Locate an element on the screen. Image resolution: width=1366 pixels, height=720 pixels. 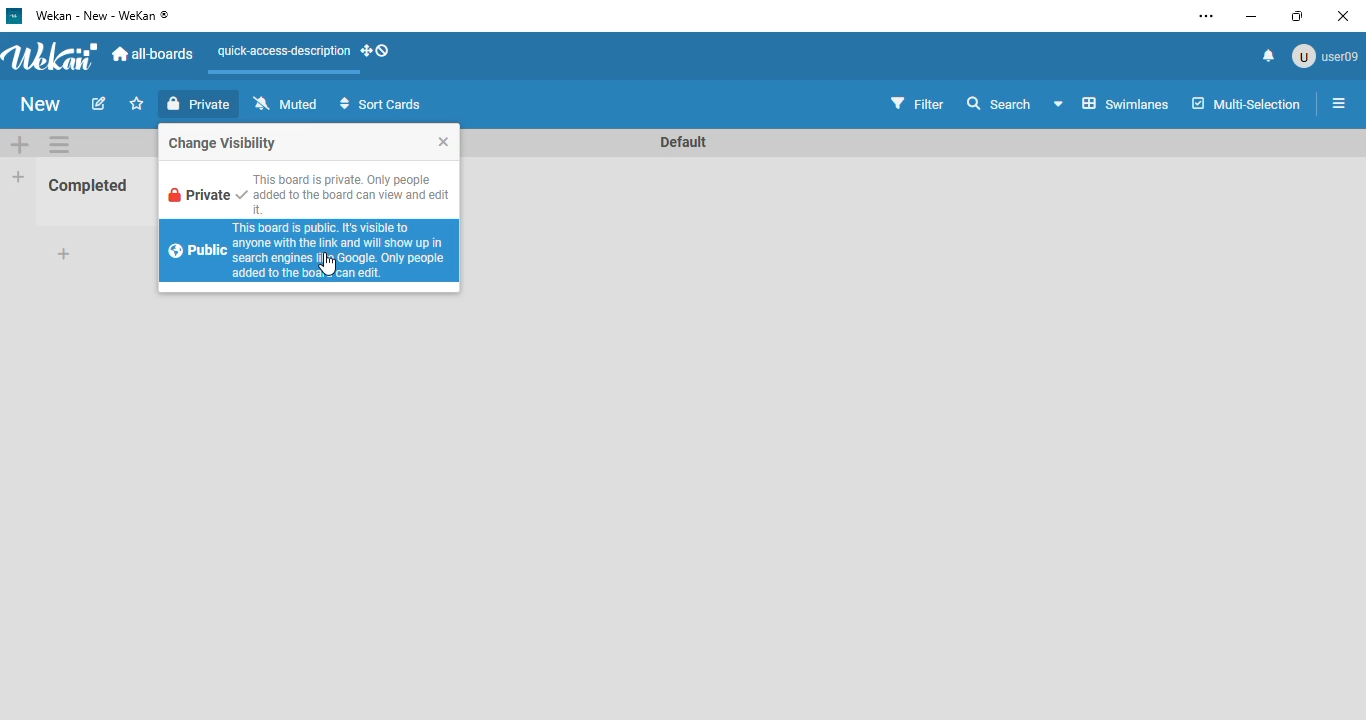
private is located at coordinates (199, 105).